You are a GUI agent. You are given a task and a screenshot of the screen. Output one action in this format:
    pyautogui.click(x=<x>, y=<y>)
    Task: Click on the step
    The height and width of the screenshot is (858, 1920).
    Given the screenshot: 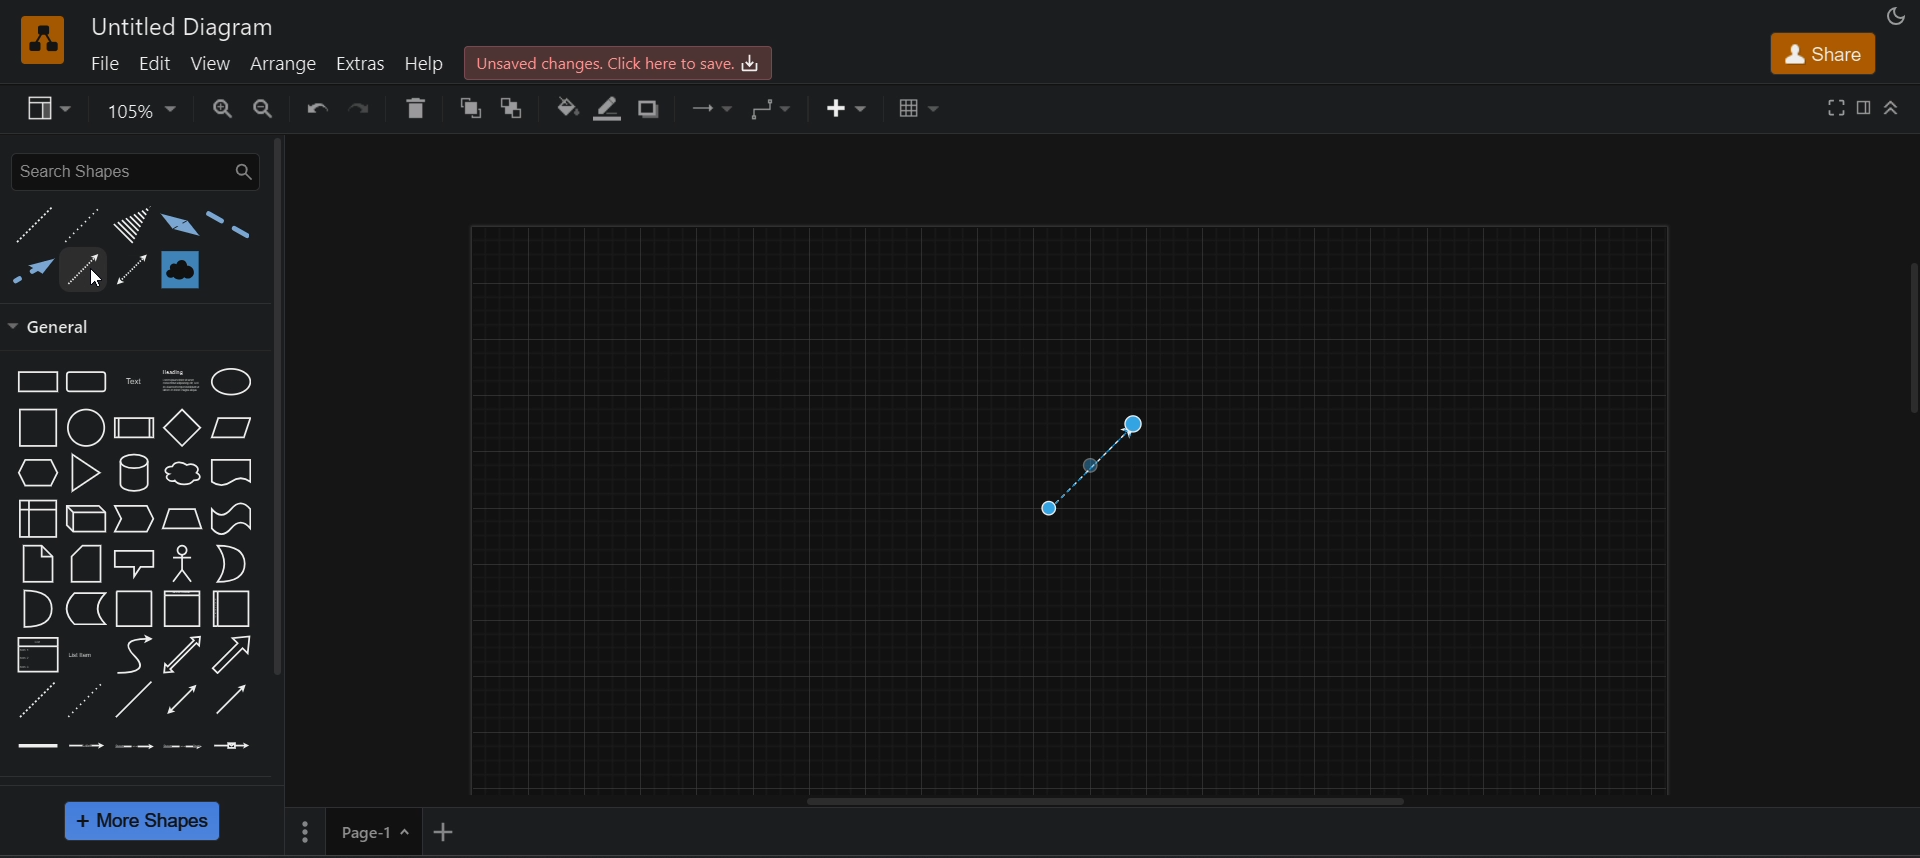 What is the action you would take?
    pyautogui.click(x=134, y=519)
    